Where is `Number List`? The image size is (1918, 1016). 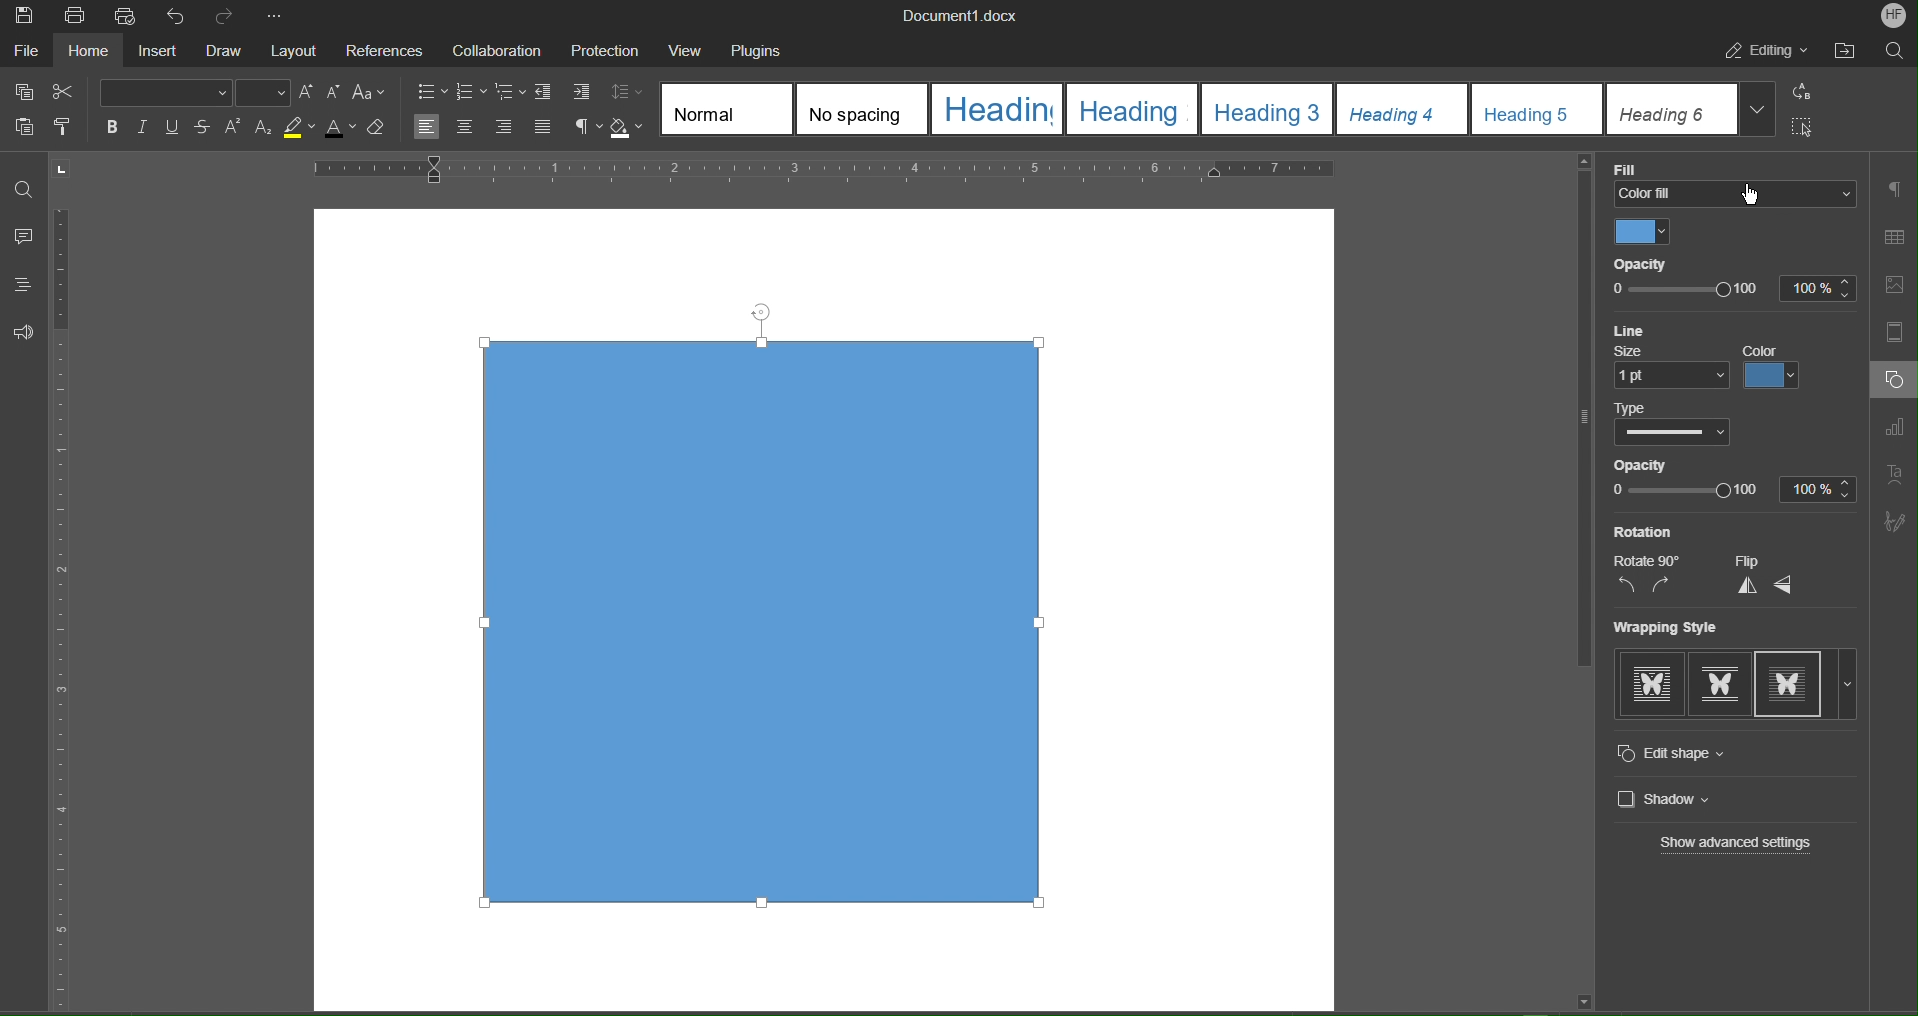 Number List is located at coordinates (473, 92).